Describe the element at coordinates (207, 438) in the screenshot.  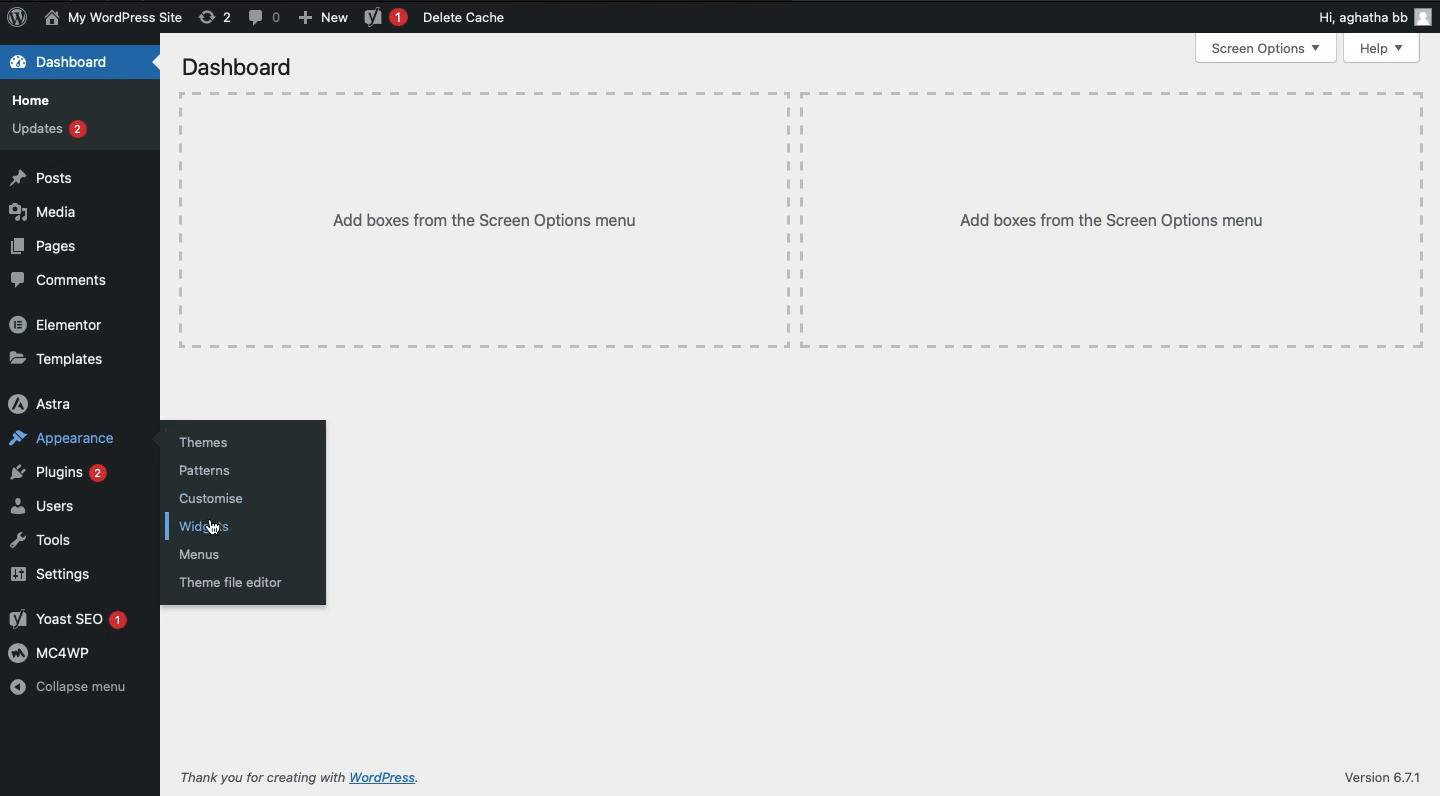
I see `Themes` at that location.